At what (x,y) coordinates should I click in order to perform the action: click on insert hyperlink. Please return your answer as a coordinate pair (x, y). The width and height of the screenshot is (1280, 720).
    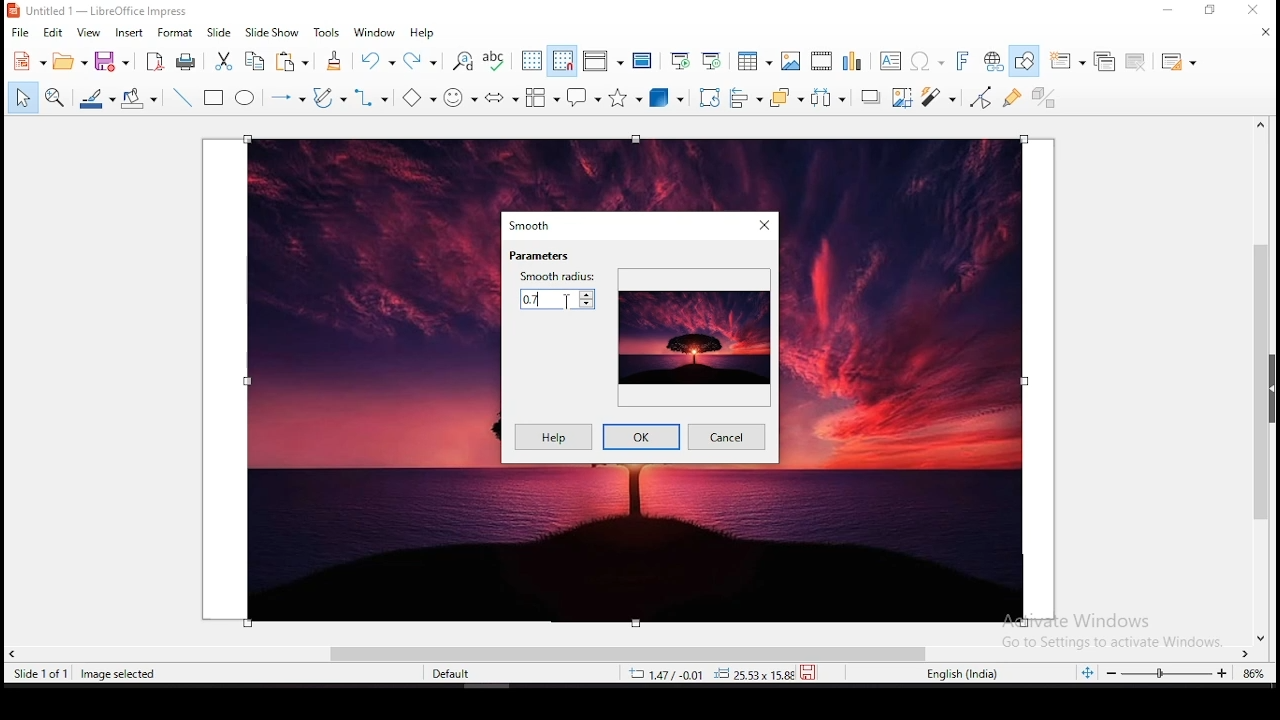
    Looking at the image, I should click on (996, 61).